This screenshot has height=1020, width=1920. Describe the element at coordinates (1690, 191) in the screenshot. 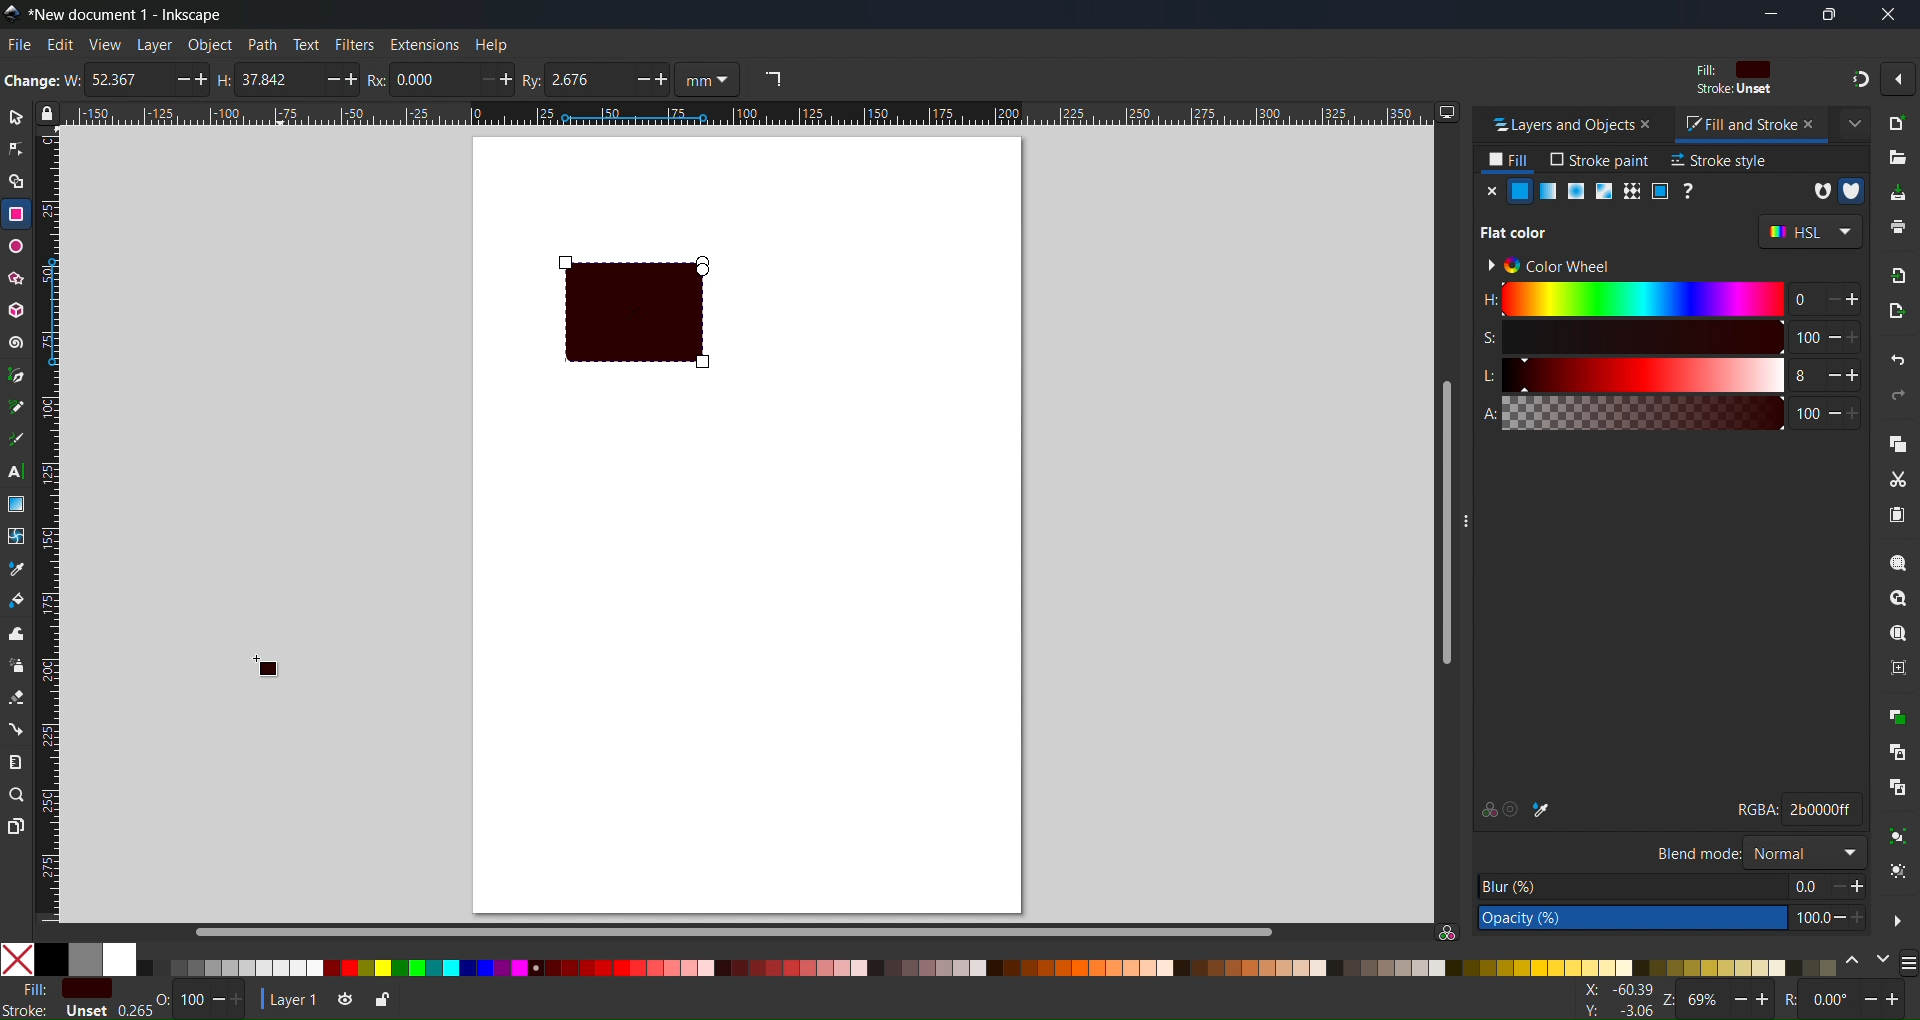

I see `Unset paint` at that location.